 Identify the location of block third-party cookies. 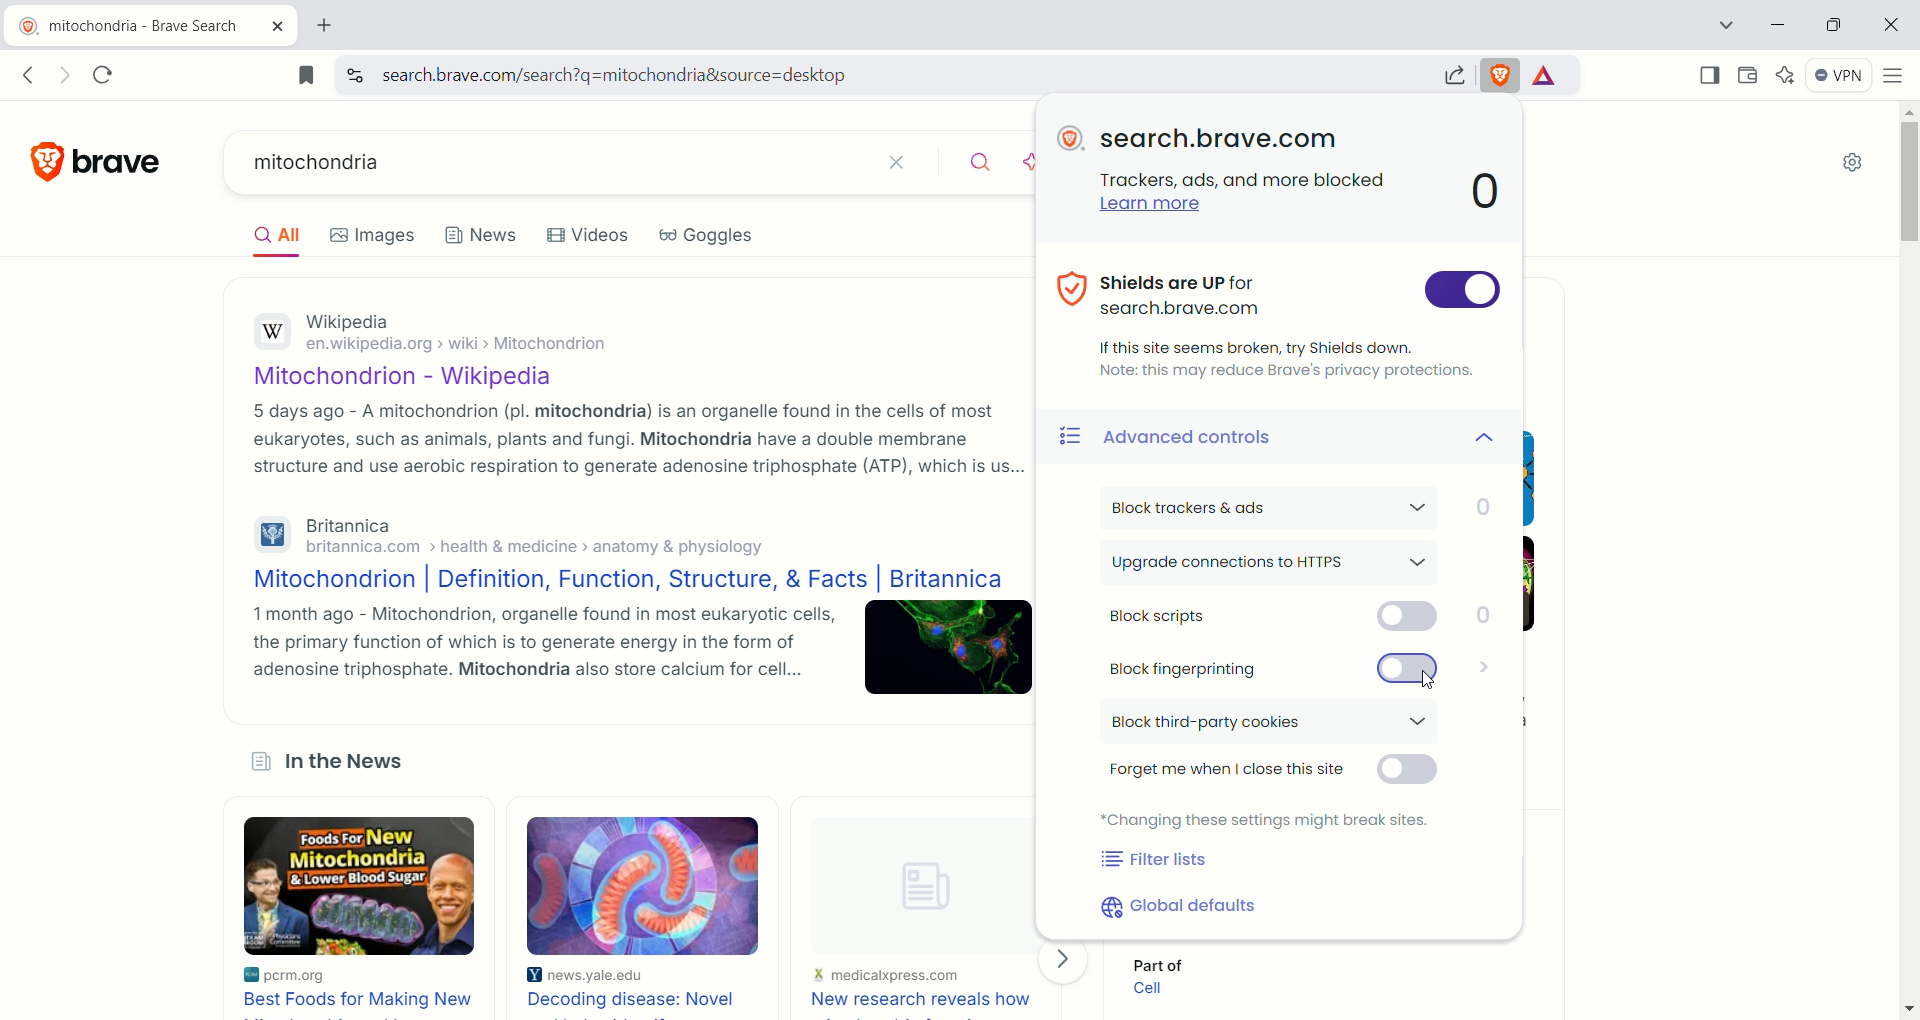
(1277, 723).